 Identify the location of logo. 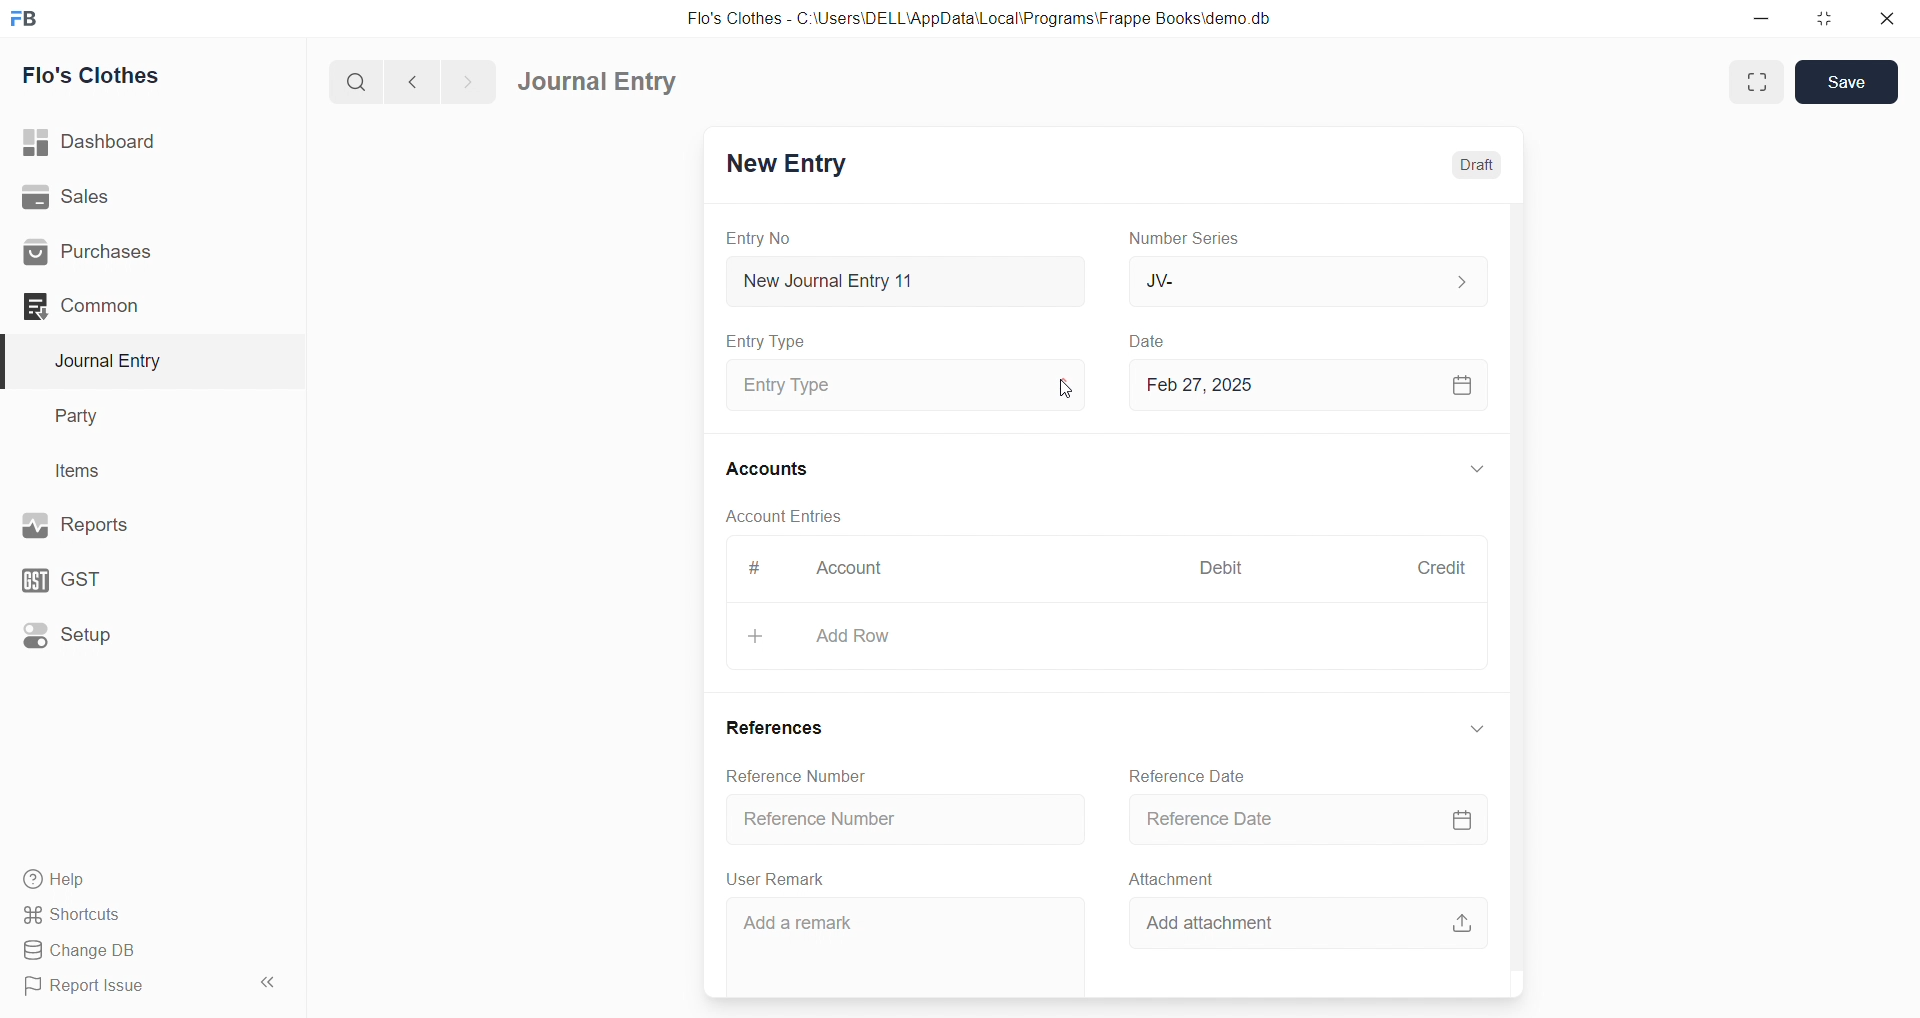
(31, 17).